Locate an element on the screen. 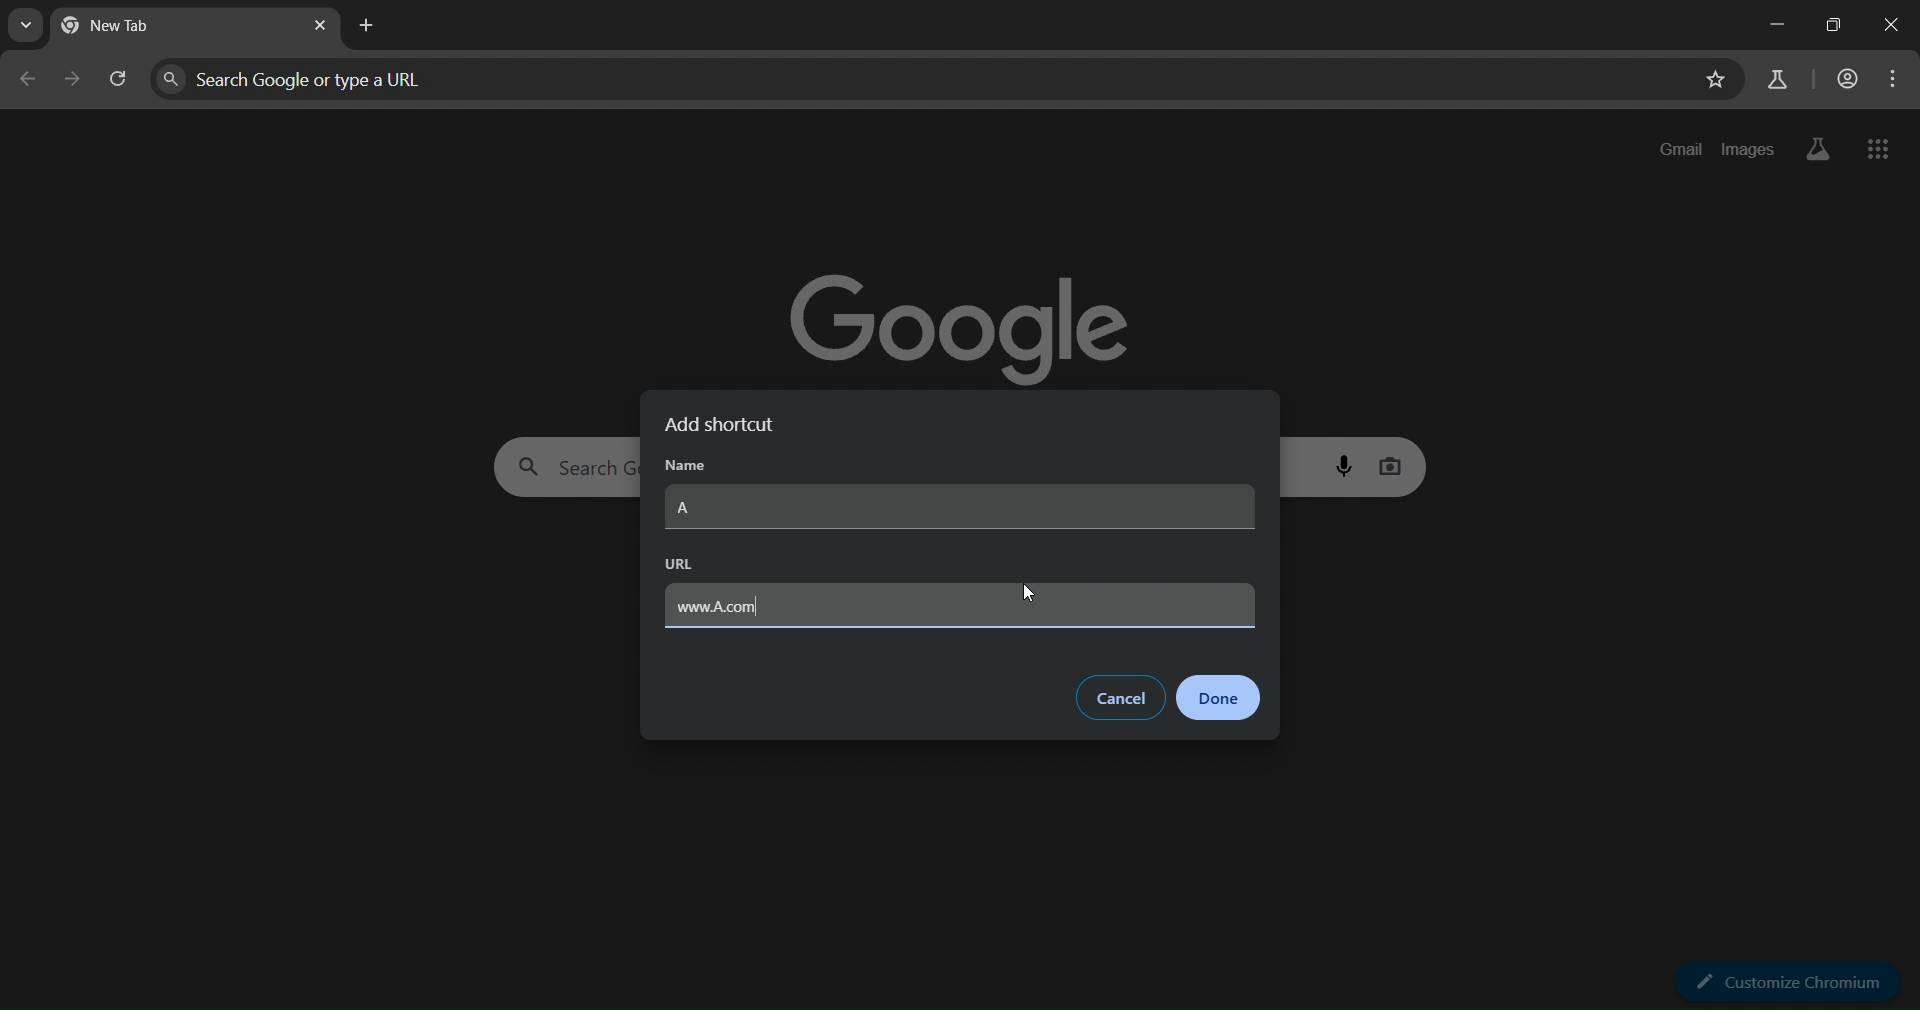 This screenshot has height=1010, width=1920. www.A.com is located at coordinates (959, 603).